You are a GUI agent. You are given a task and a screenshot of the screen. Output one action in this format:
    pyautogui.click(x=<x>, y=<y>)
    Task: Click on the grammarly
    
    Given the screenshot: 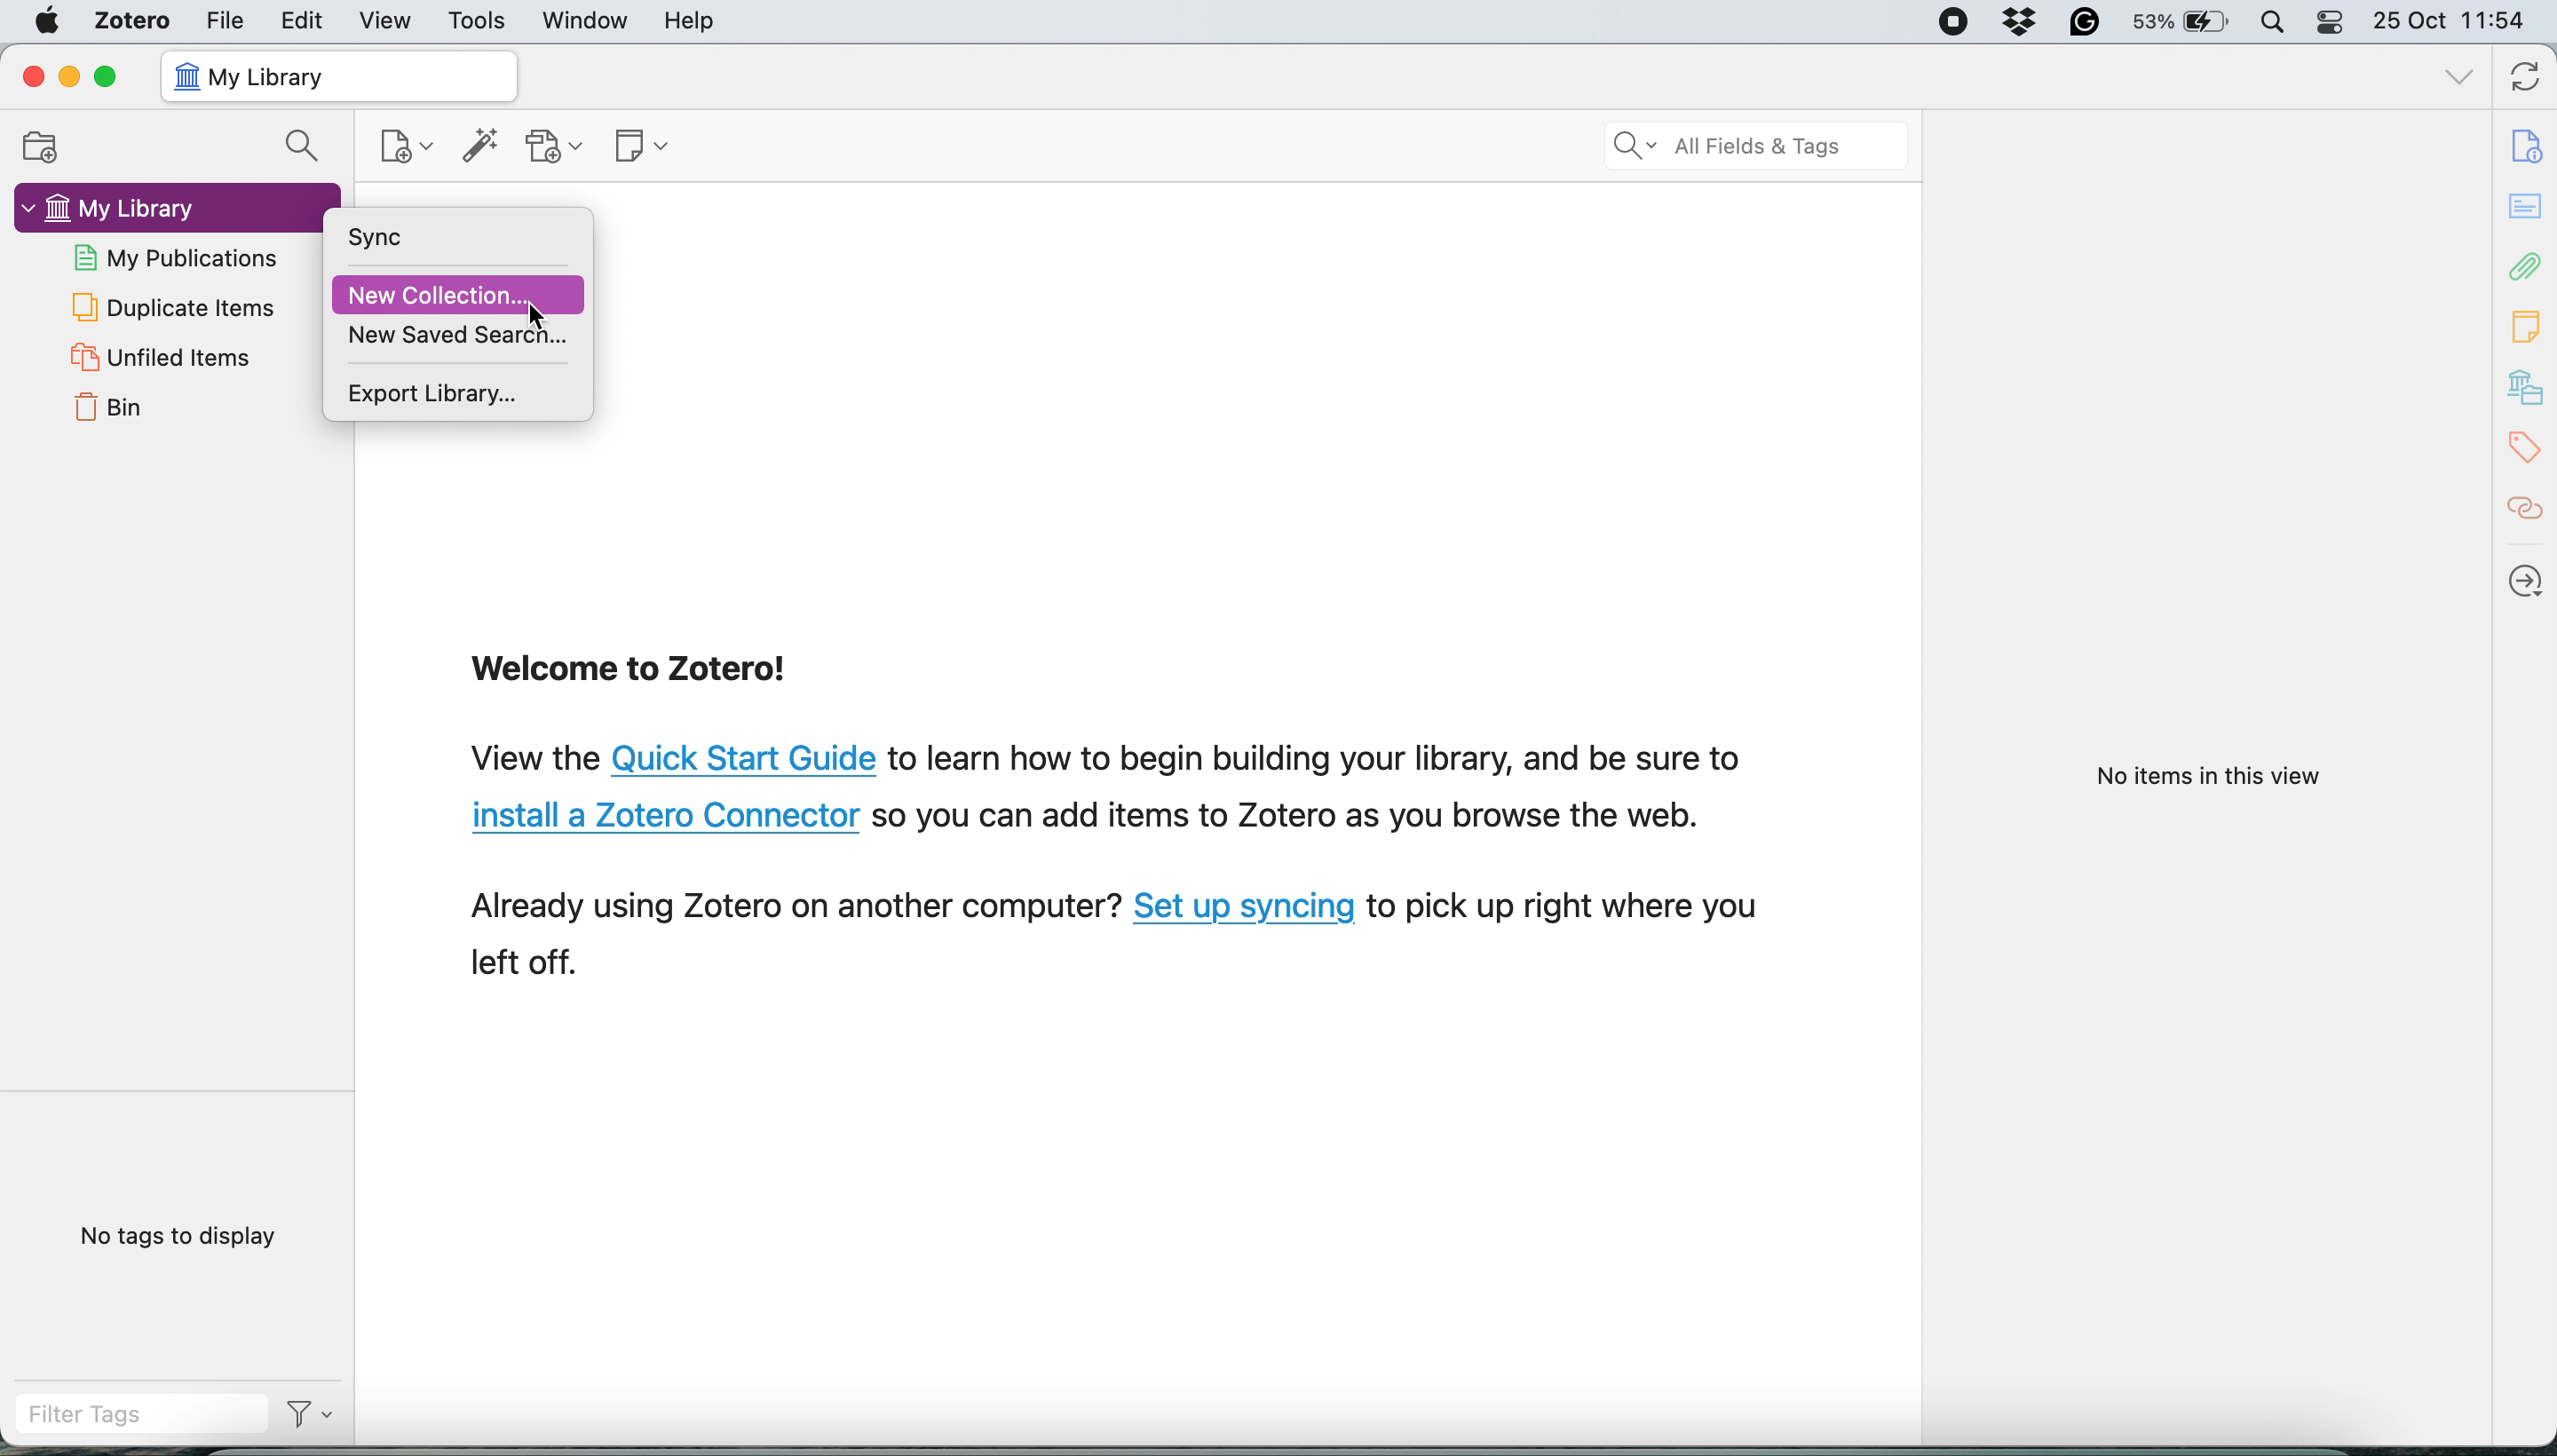 What is the action you would take?
    pyautogui.click(x=2085, y=22)
    